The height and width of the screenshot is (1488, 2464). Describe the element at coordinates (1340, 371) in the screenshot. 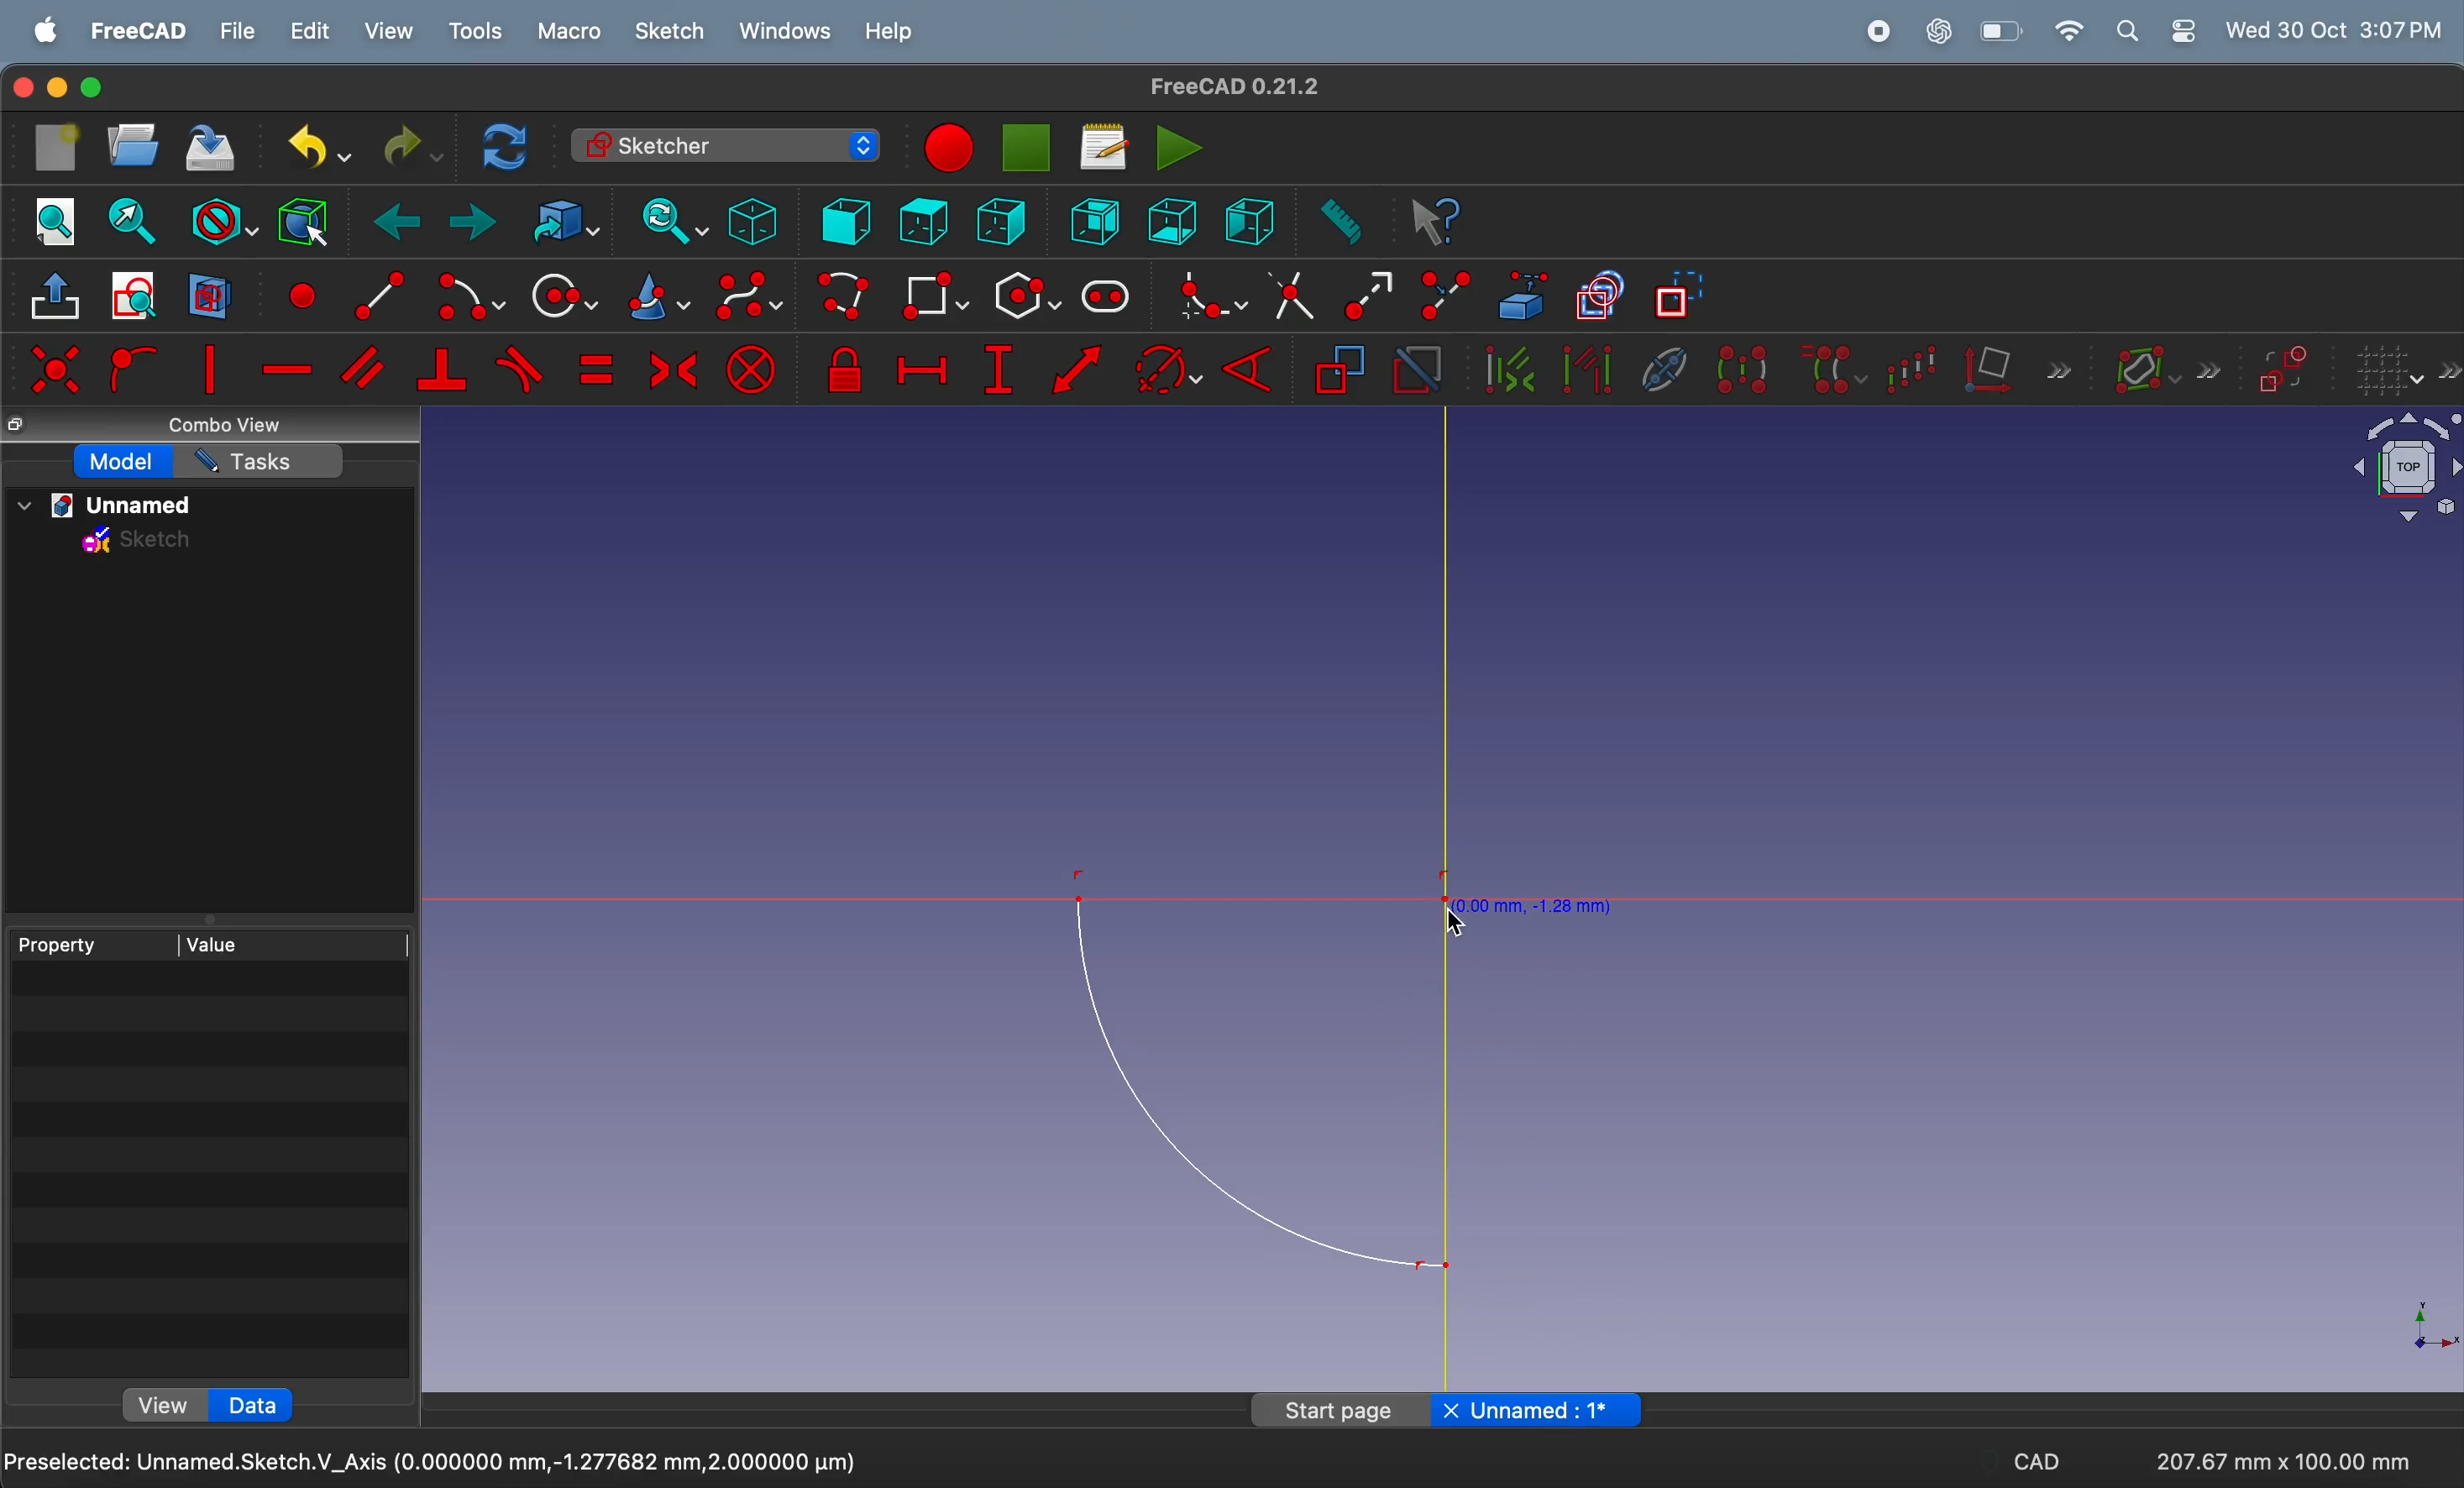

I see `reference constarint` at that location.